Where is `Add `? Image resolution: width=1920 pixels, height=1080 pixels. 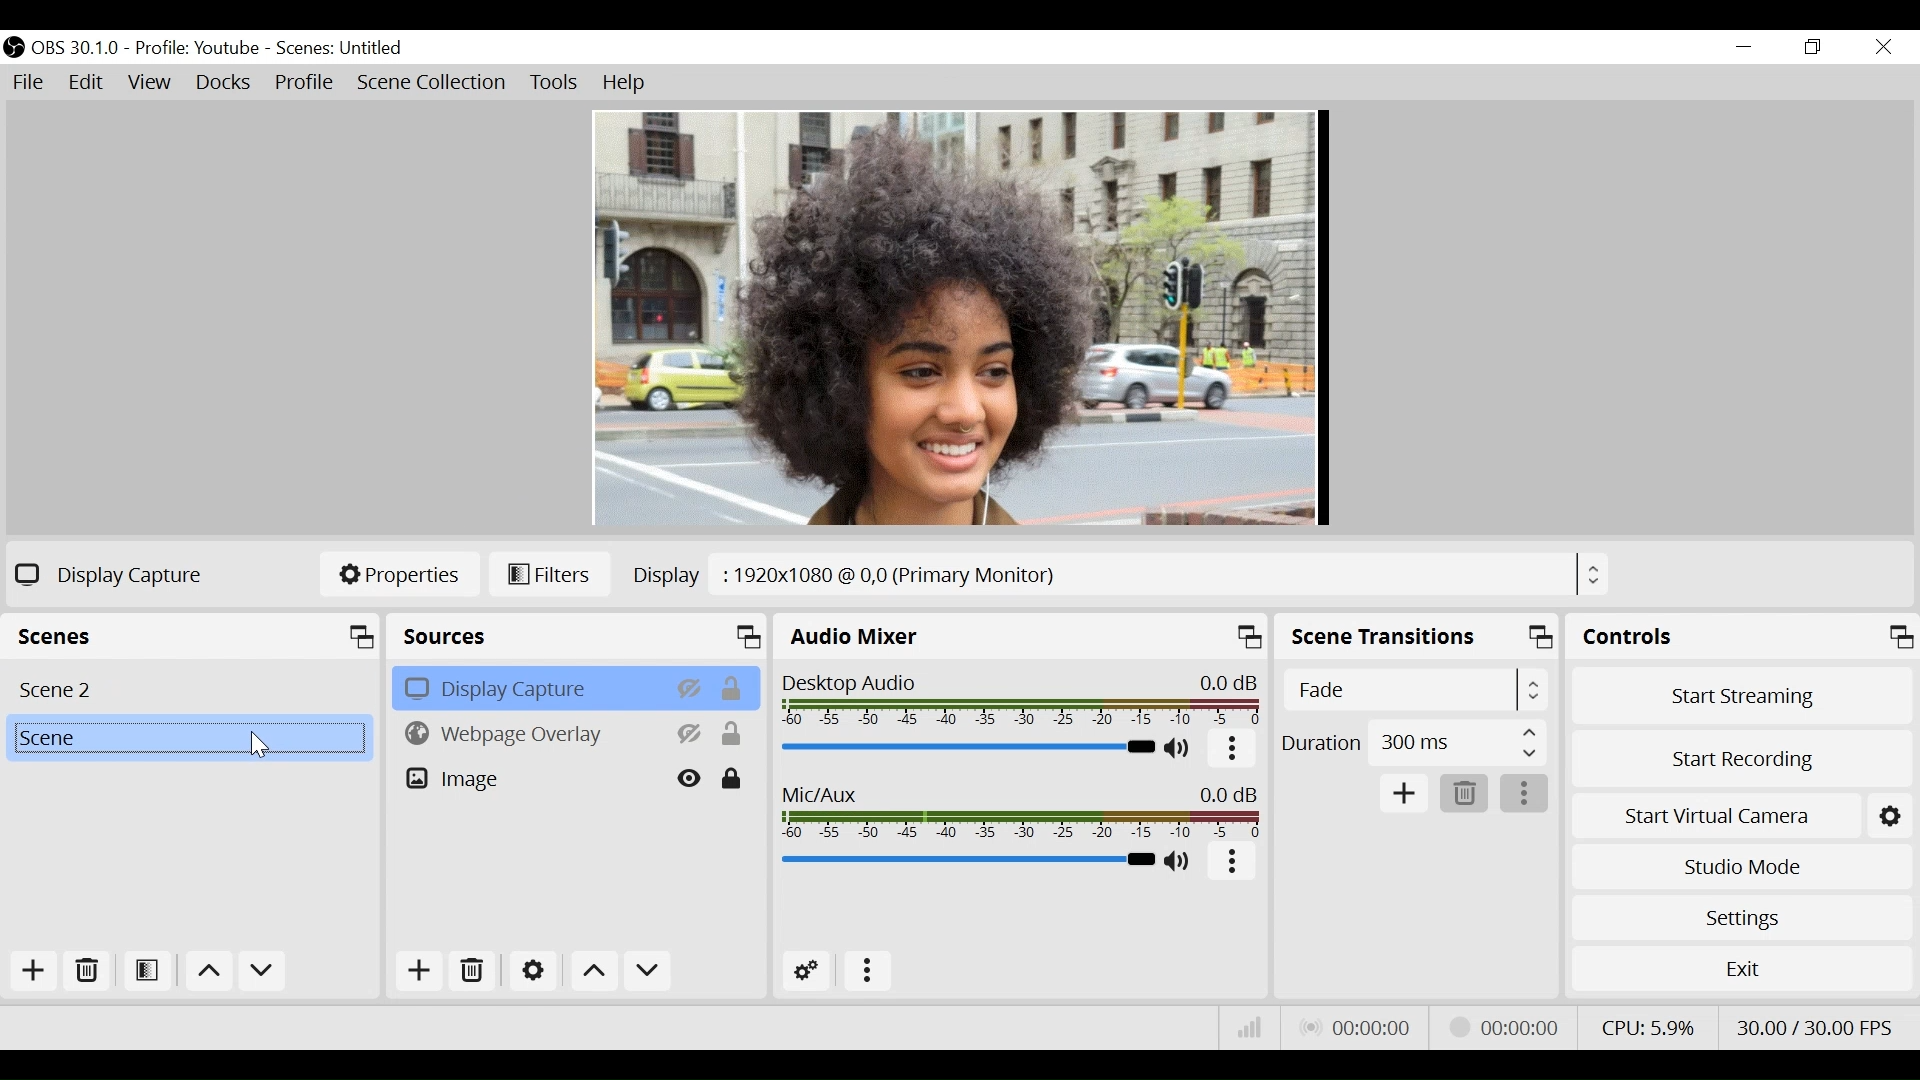
Add  is located at coordinates (1403, 791).